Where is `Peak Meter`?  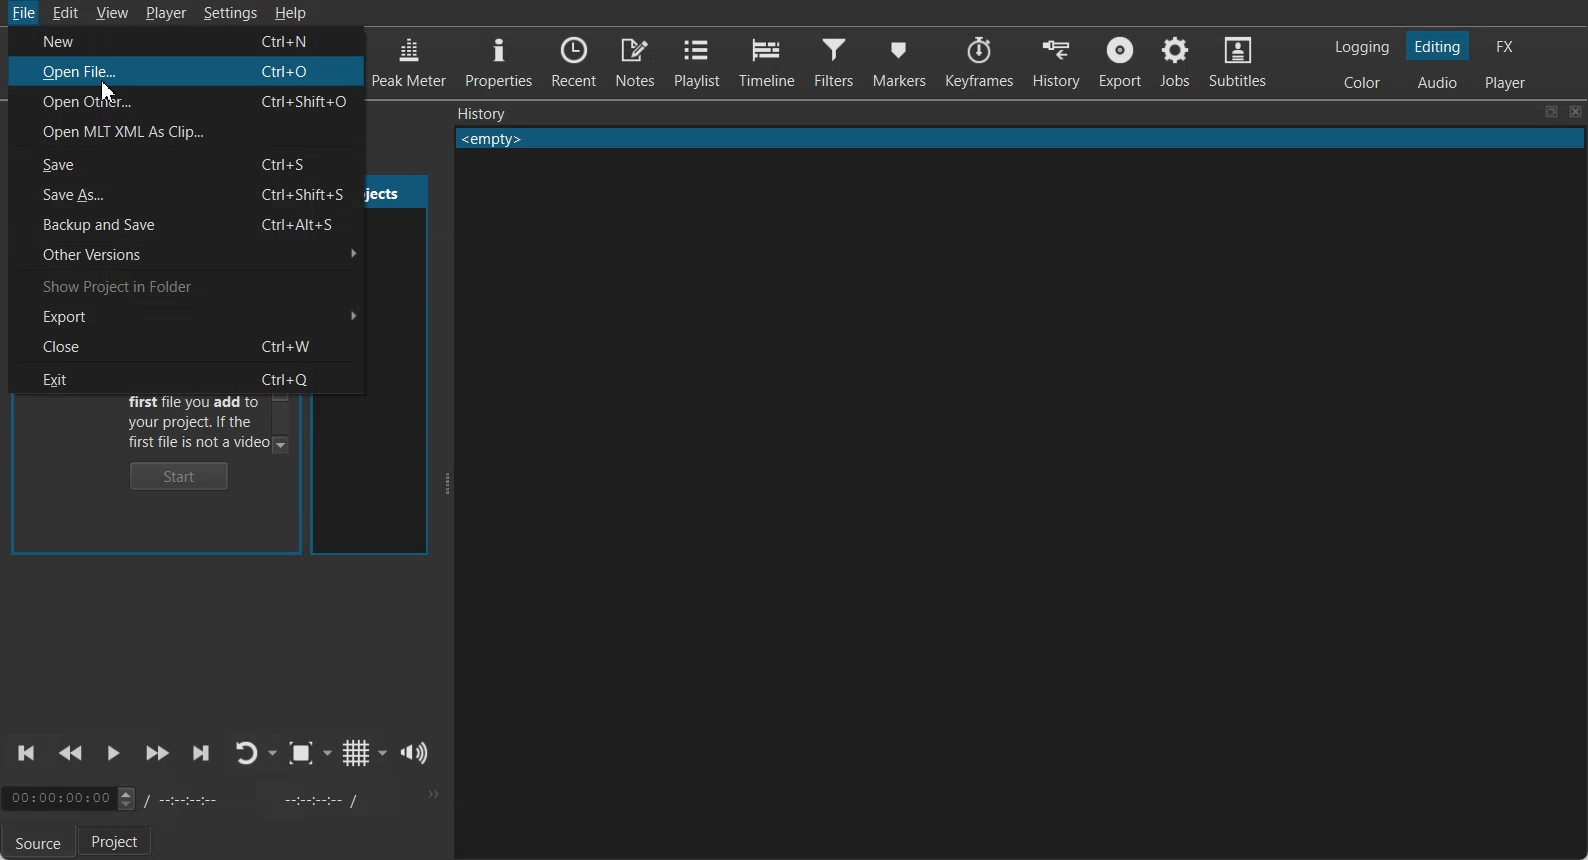
Peak Meter is located at coordinates (409, 60).